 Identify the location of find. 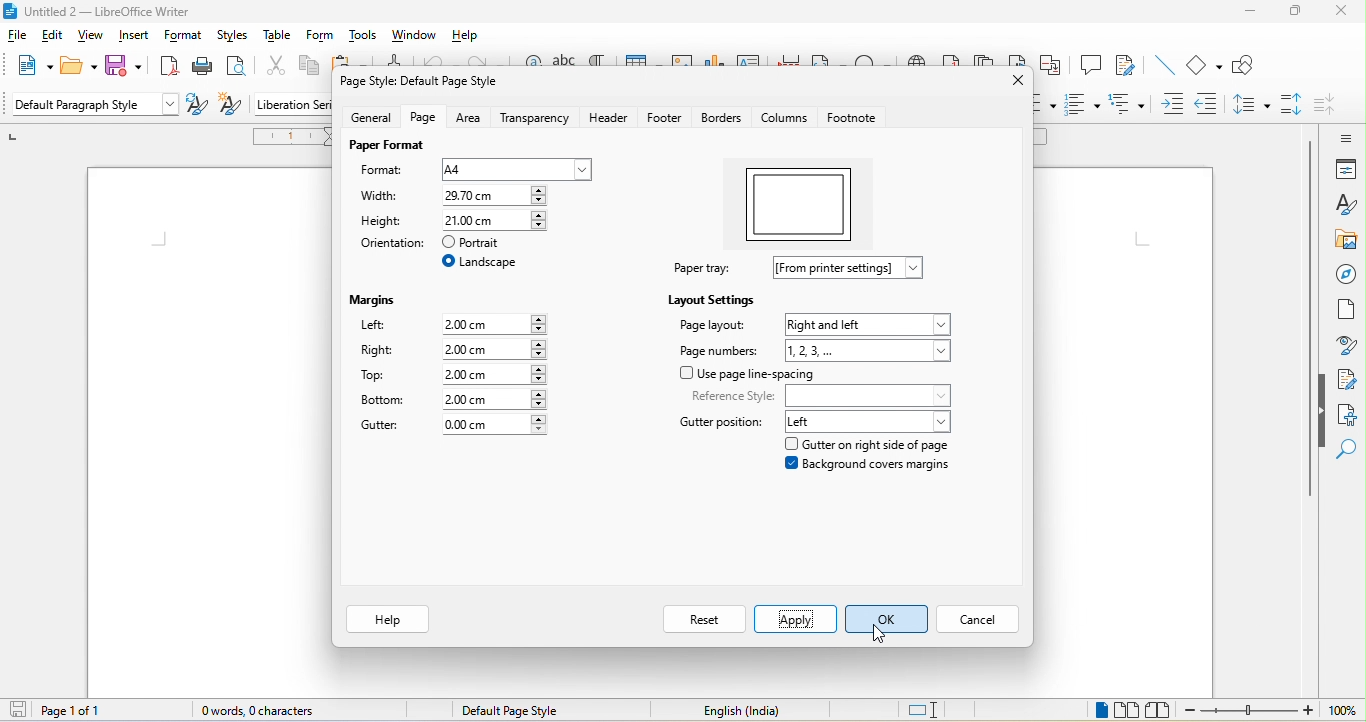
(1350, 452).